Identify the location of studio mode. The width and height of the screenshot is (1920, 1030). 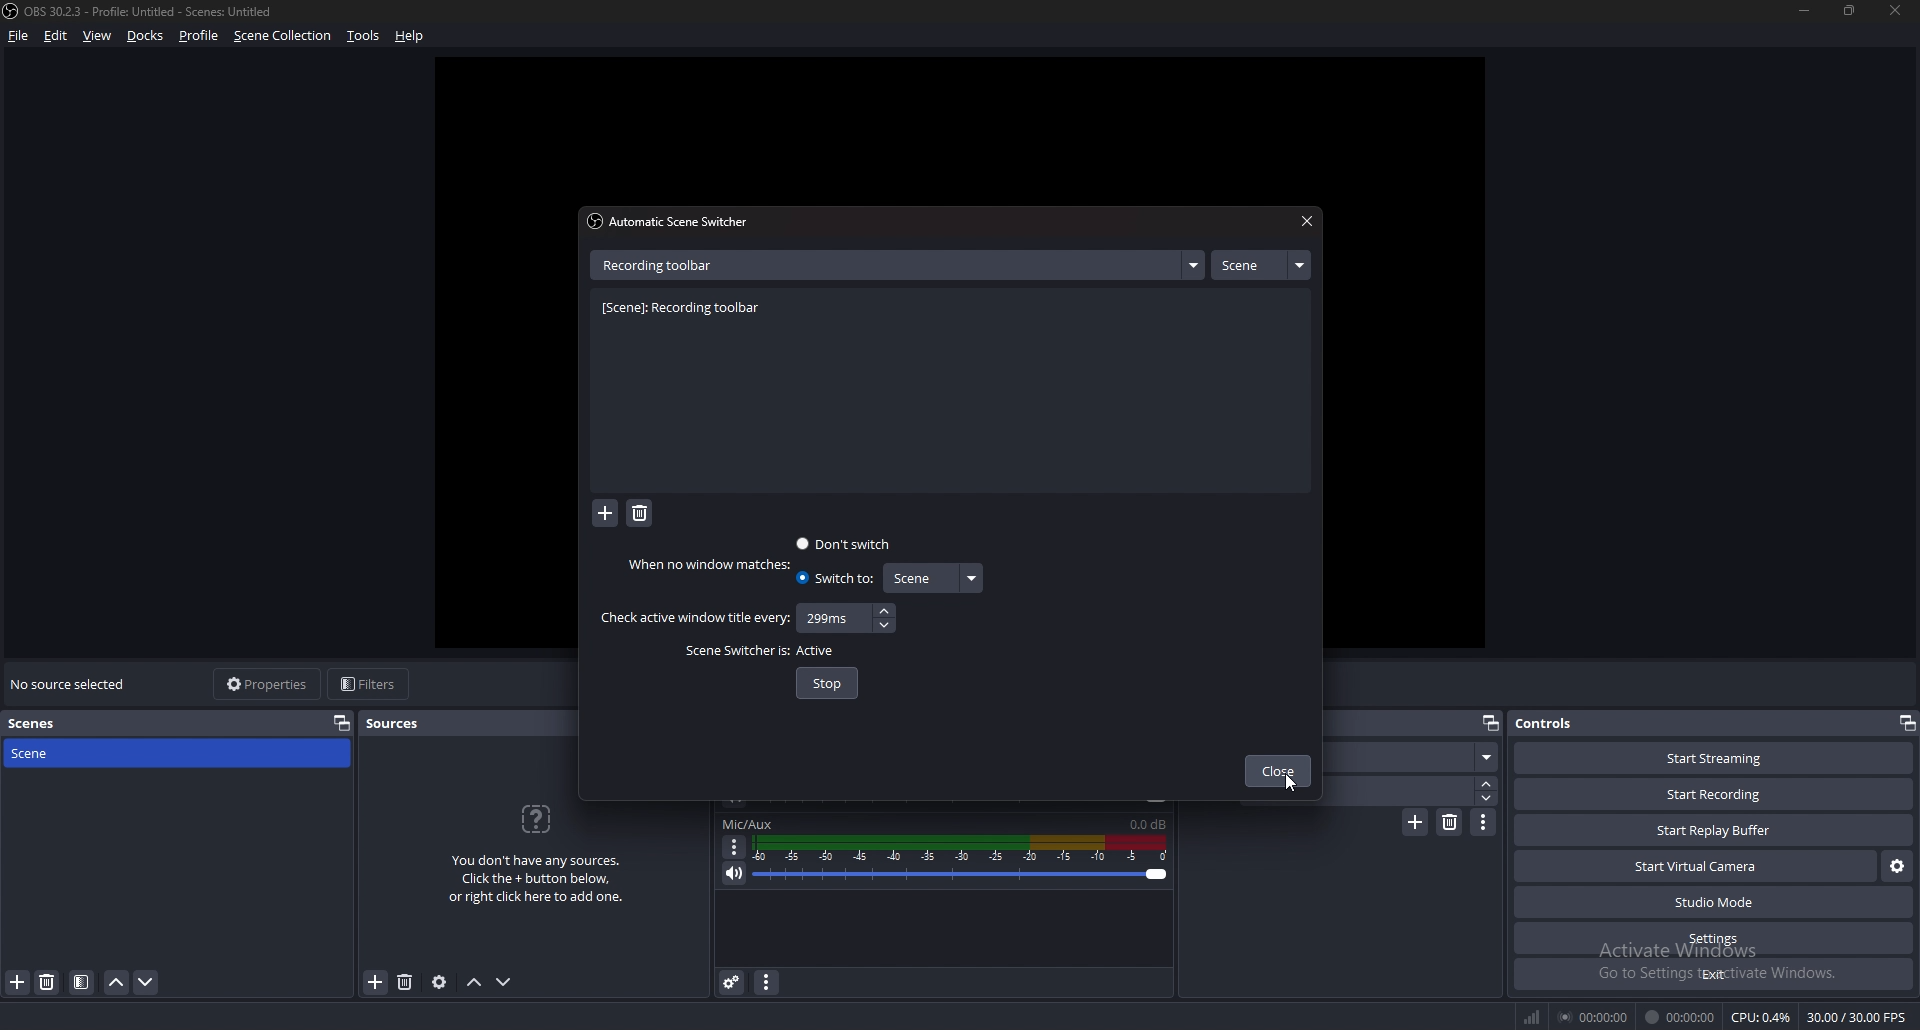
(1714, 903).